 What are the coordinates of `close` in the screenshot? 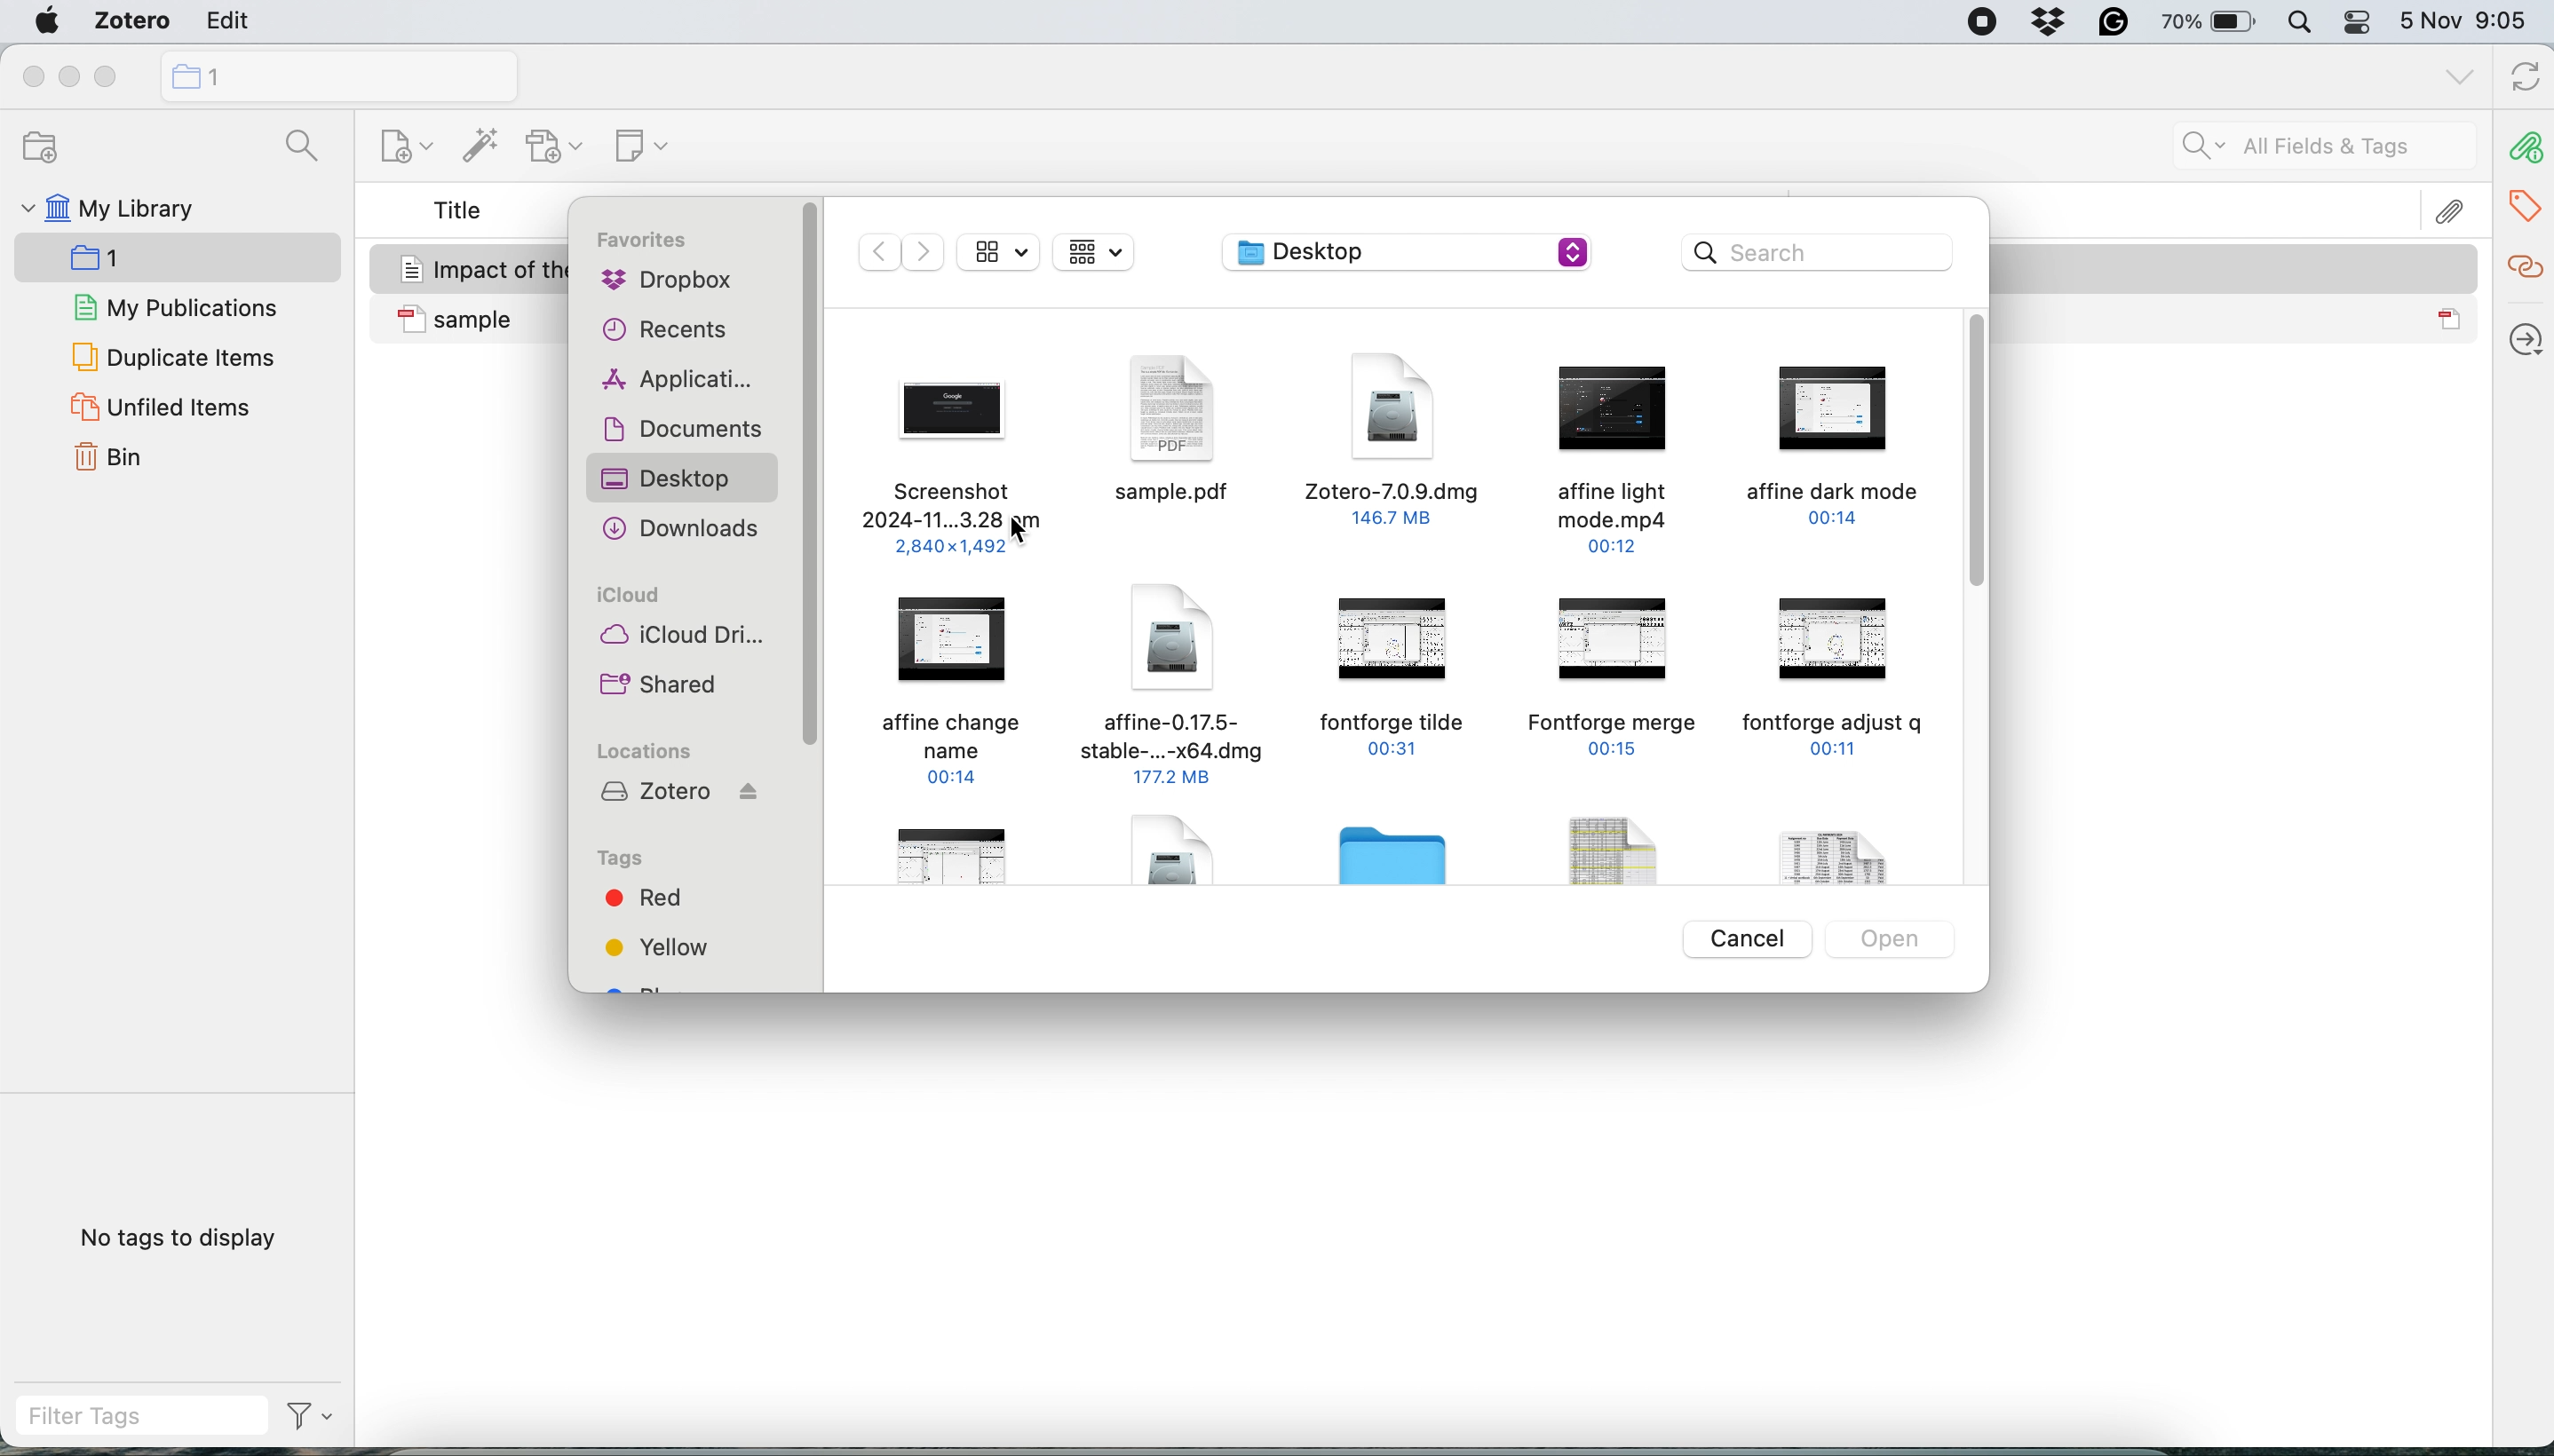 It's located at (31, 77).